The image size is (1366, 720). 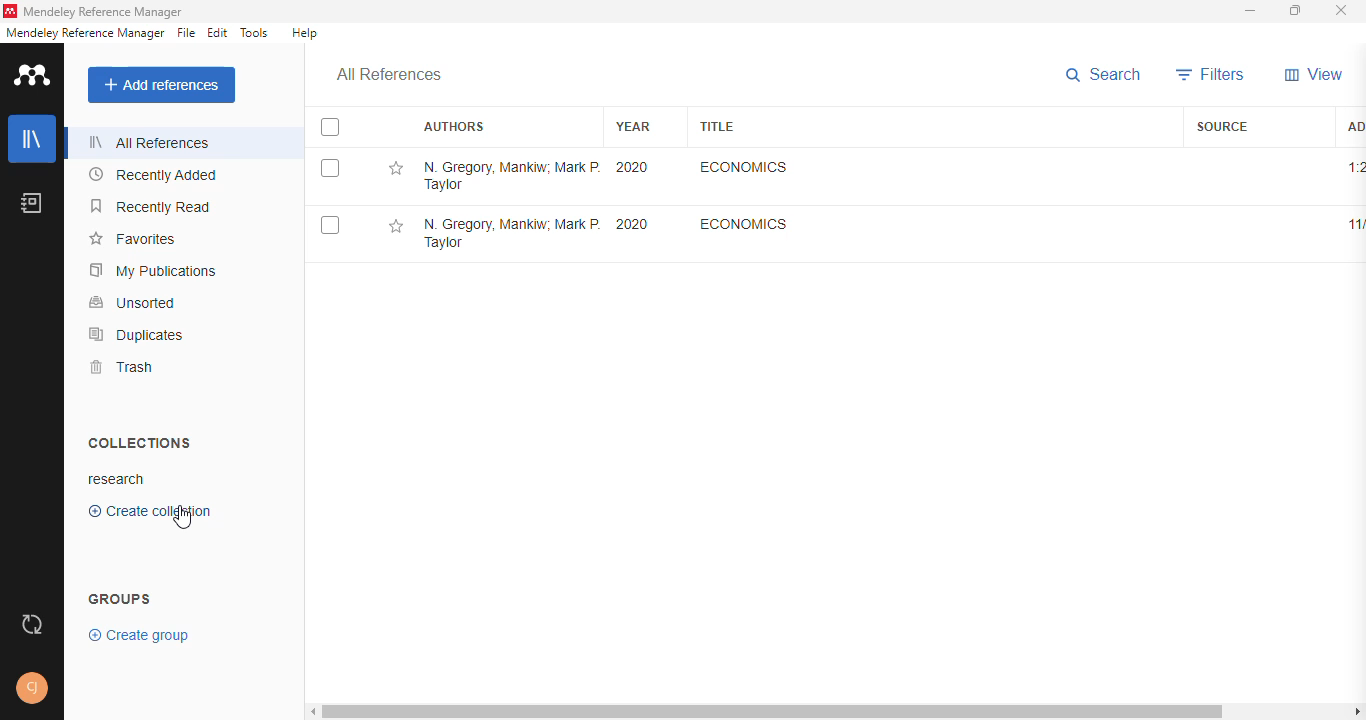 What do you see at coordinates (330, 168) in the screenshot?
I see `select` at bounding box center [330, 168].